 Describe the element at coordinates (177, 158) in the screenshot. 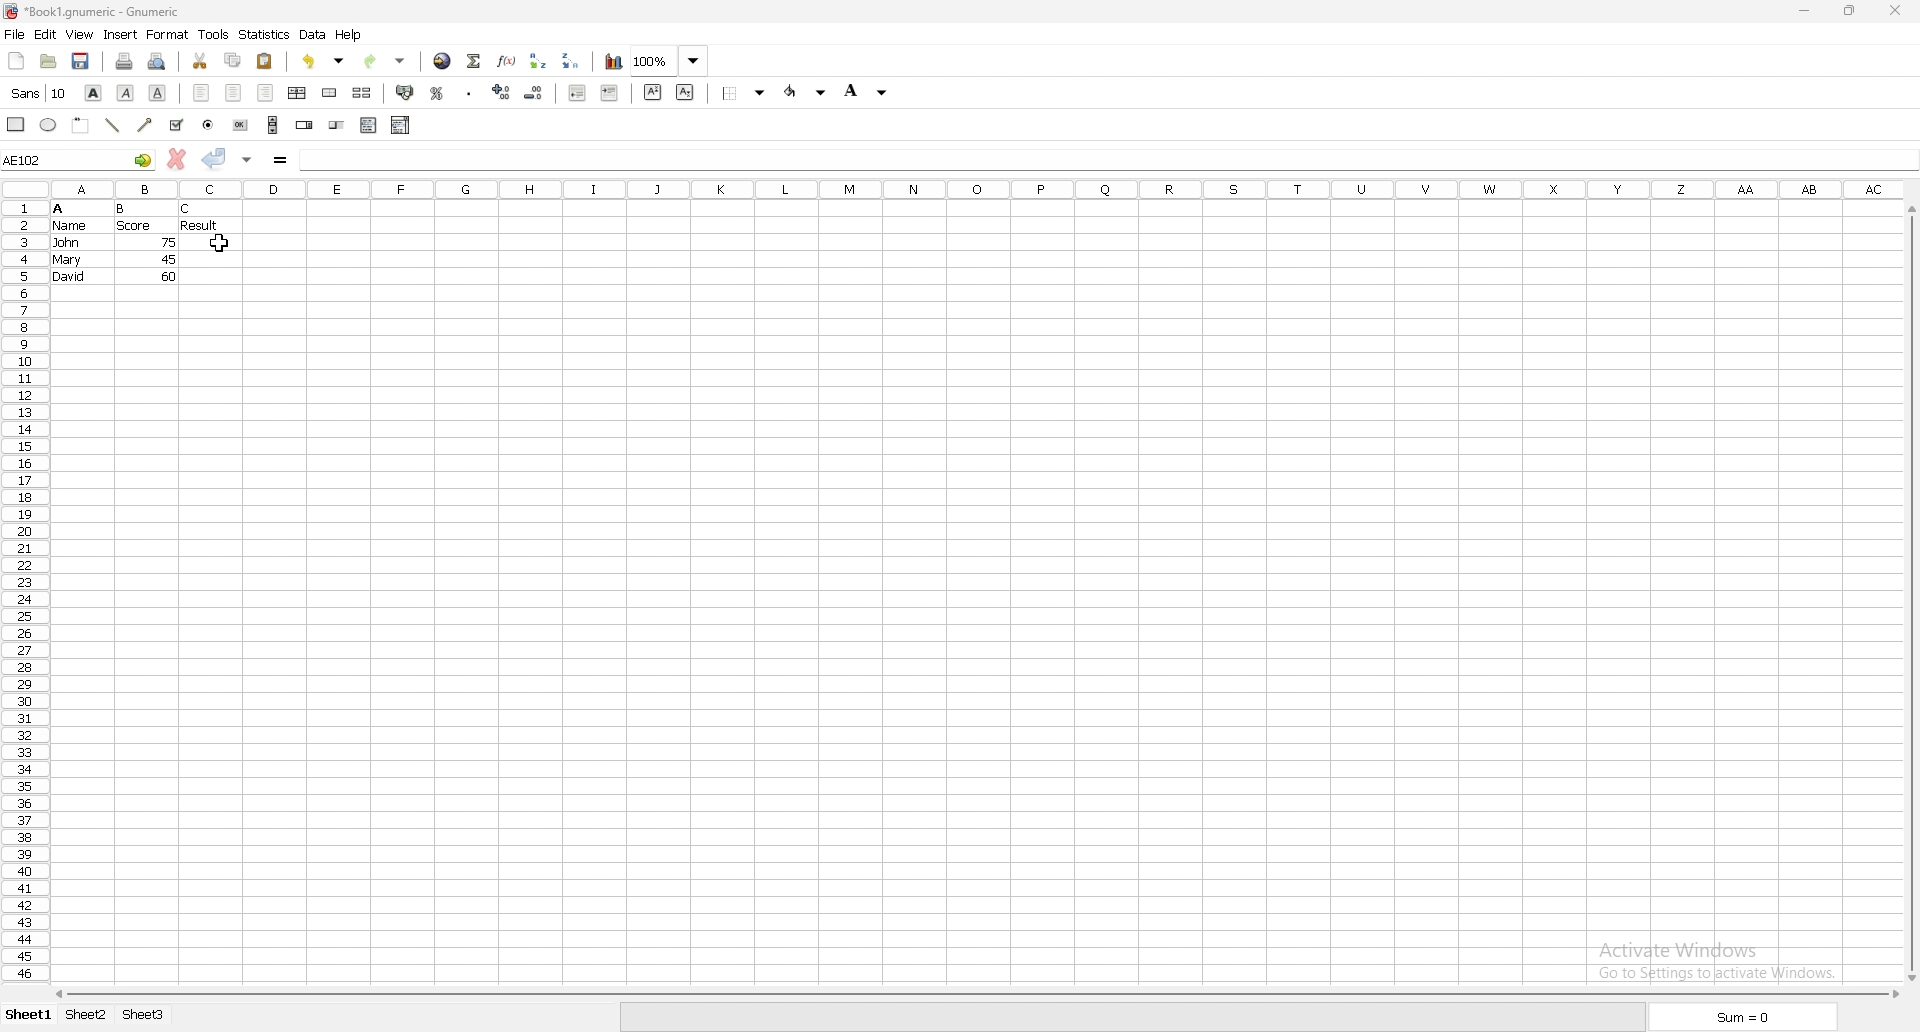

I see `clear change` at that location.